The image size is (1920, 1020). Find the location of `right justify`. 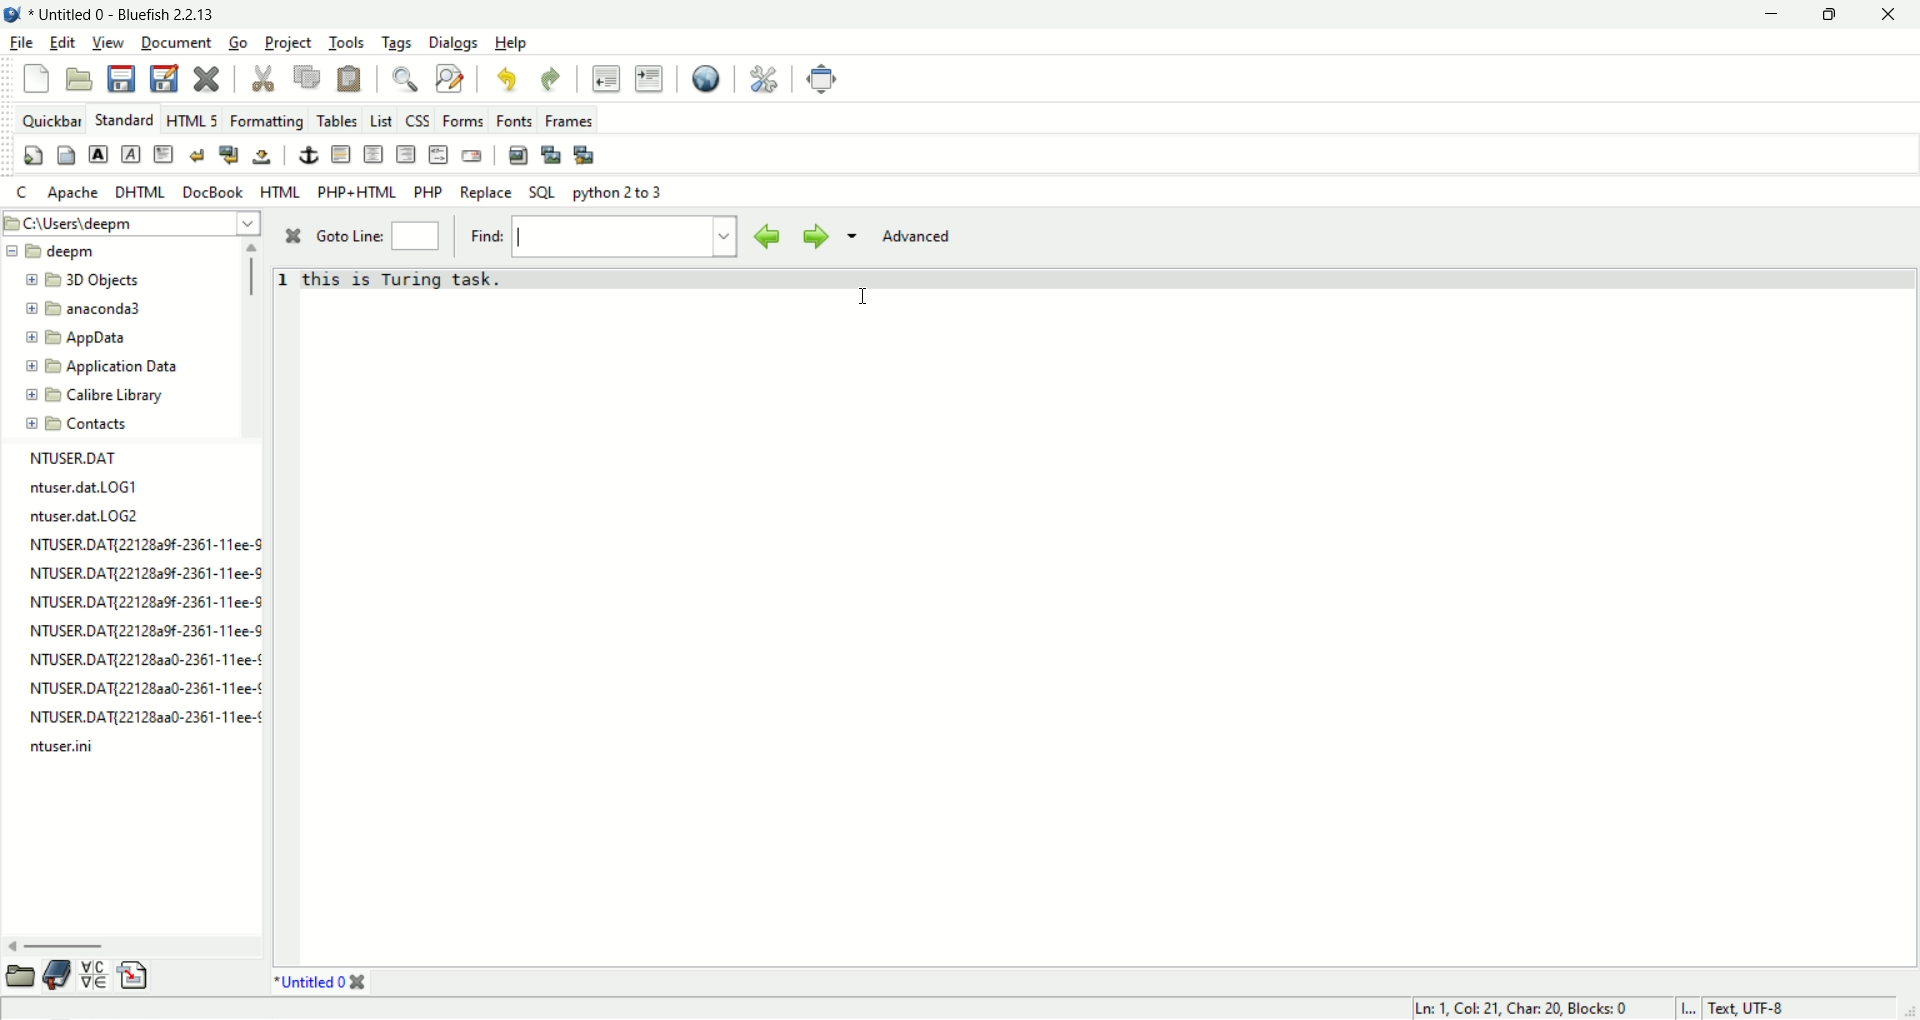

right justify is located at coordinates (407, 154).